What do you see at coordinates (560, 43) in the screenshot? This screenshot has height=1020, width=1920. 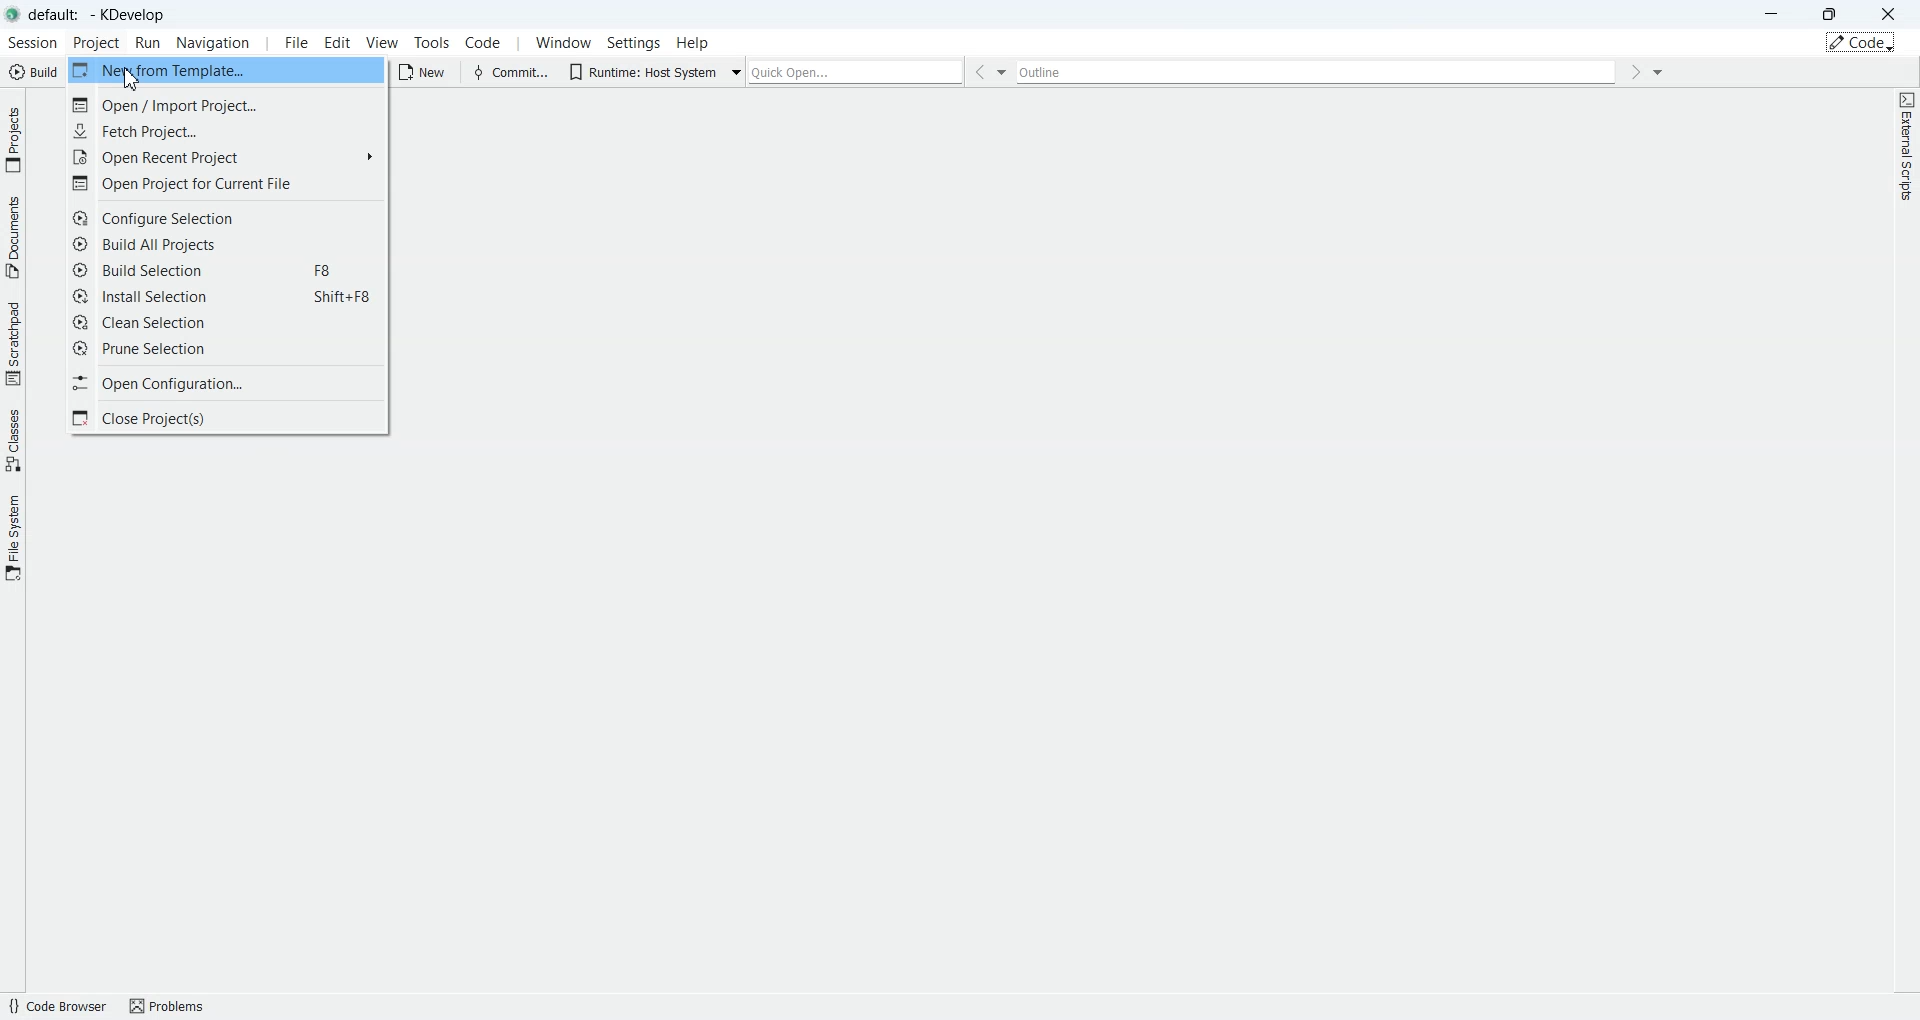 I see `Window` at bounding box center [560, 43].